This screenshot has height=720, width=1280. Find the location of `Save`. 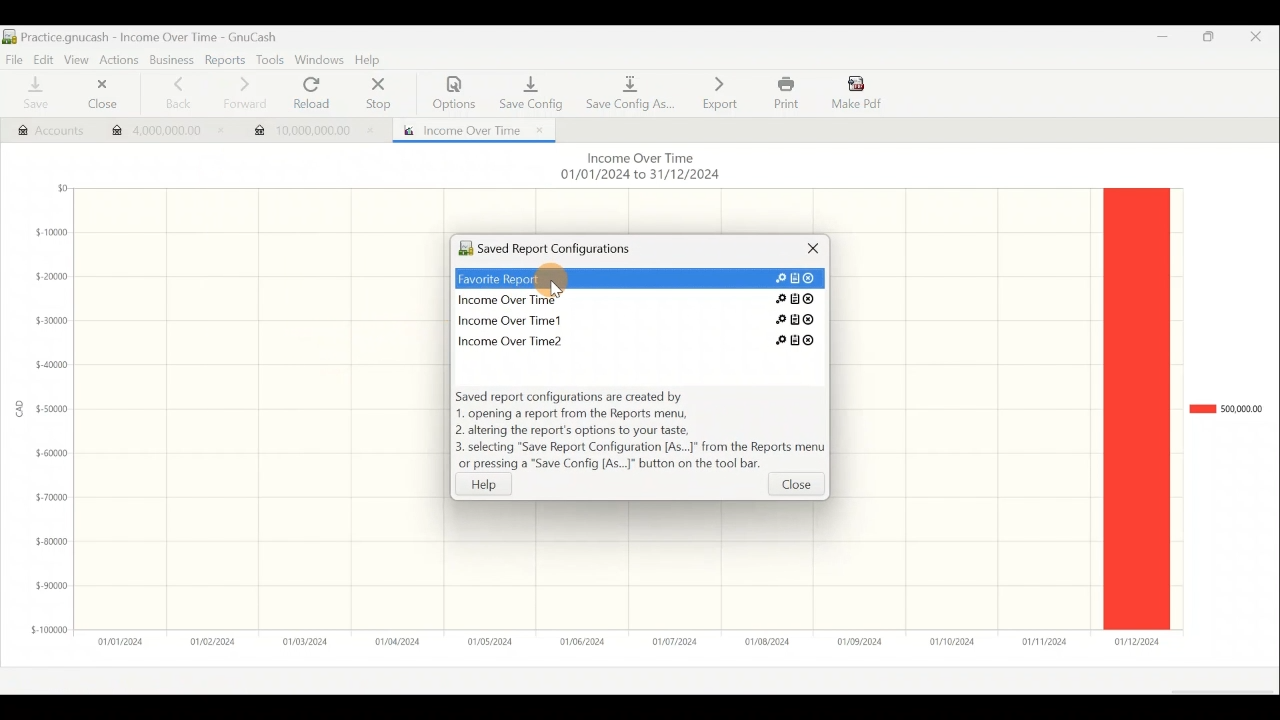

Save is located at coordinates (33, 94).